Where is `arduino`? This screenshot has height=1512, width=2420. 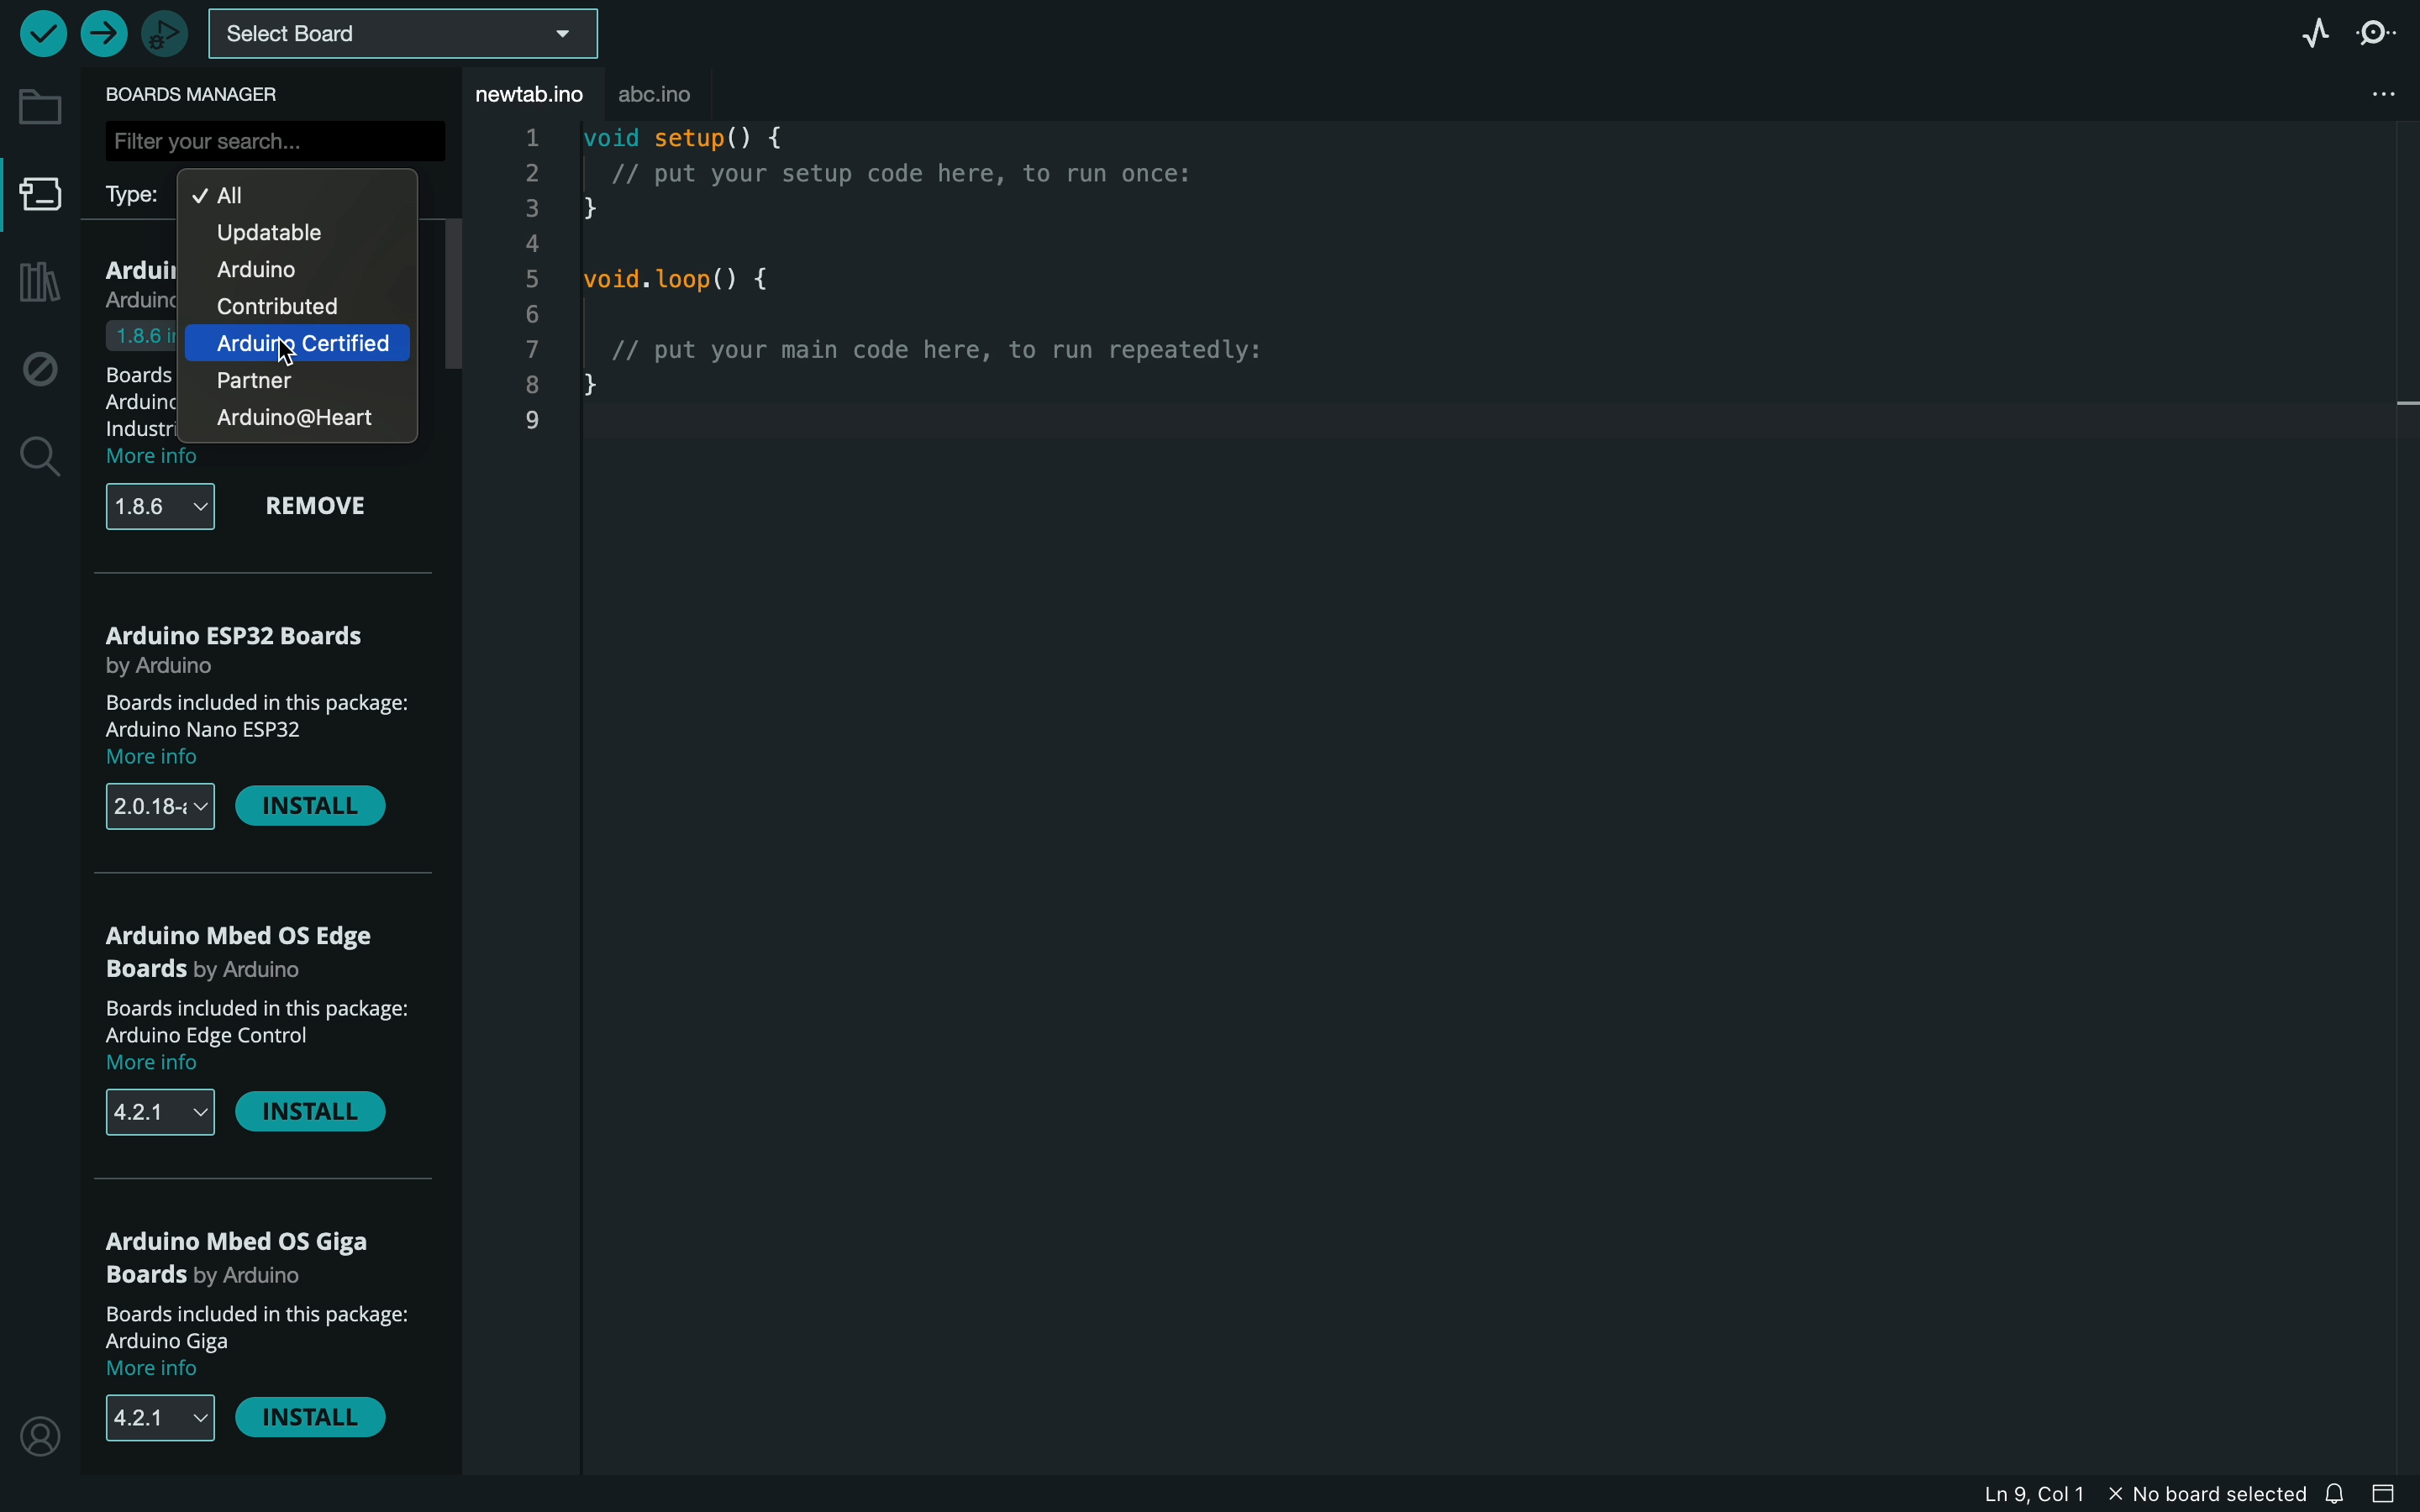
arduino is located at coordinates (308, 419).